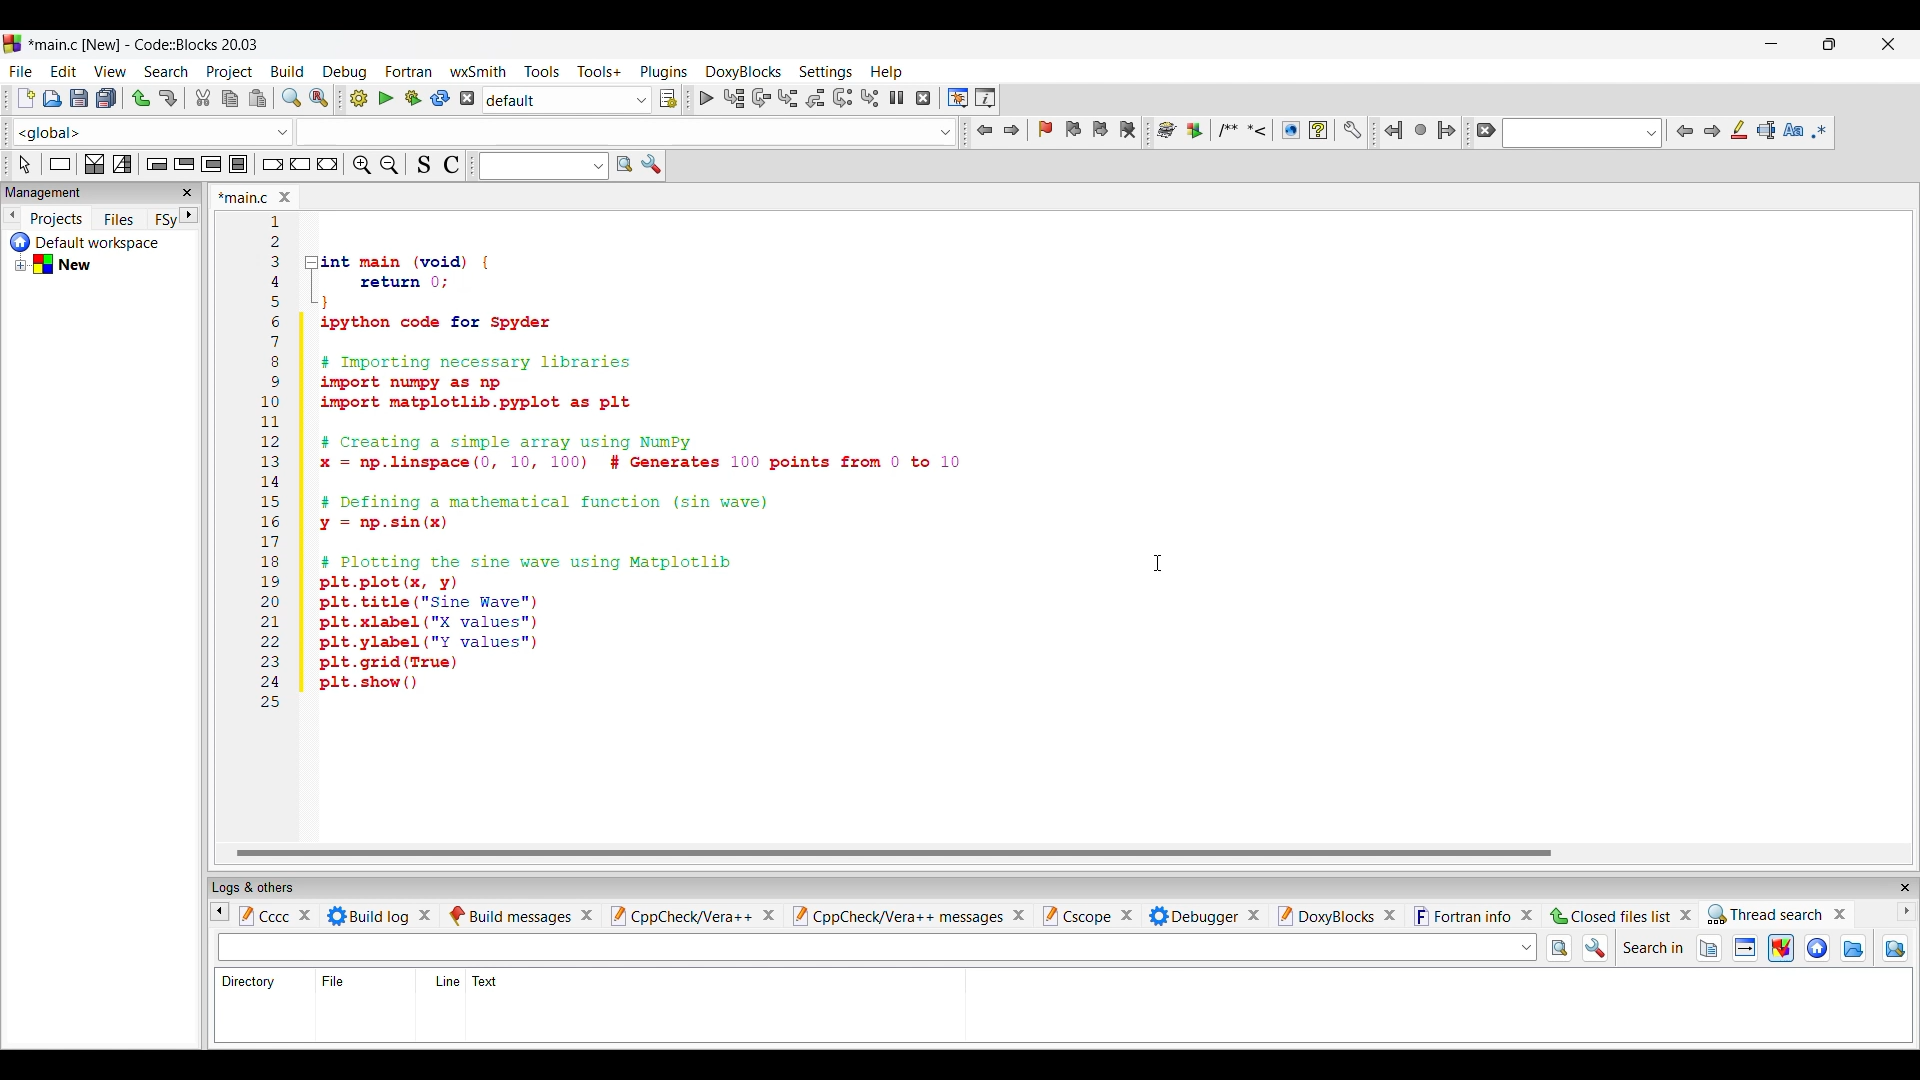 This screenshot has height=1080, width=1920. I want to click on Text box and text options, so click(58, 163).